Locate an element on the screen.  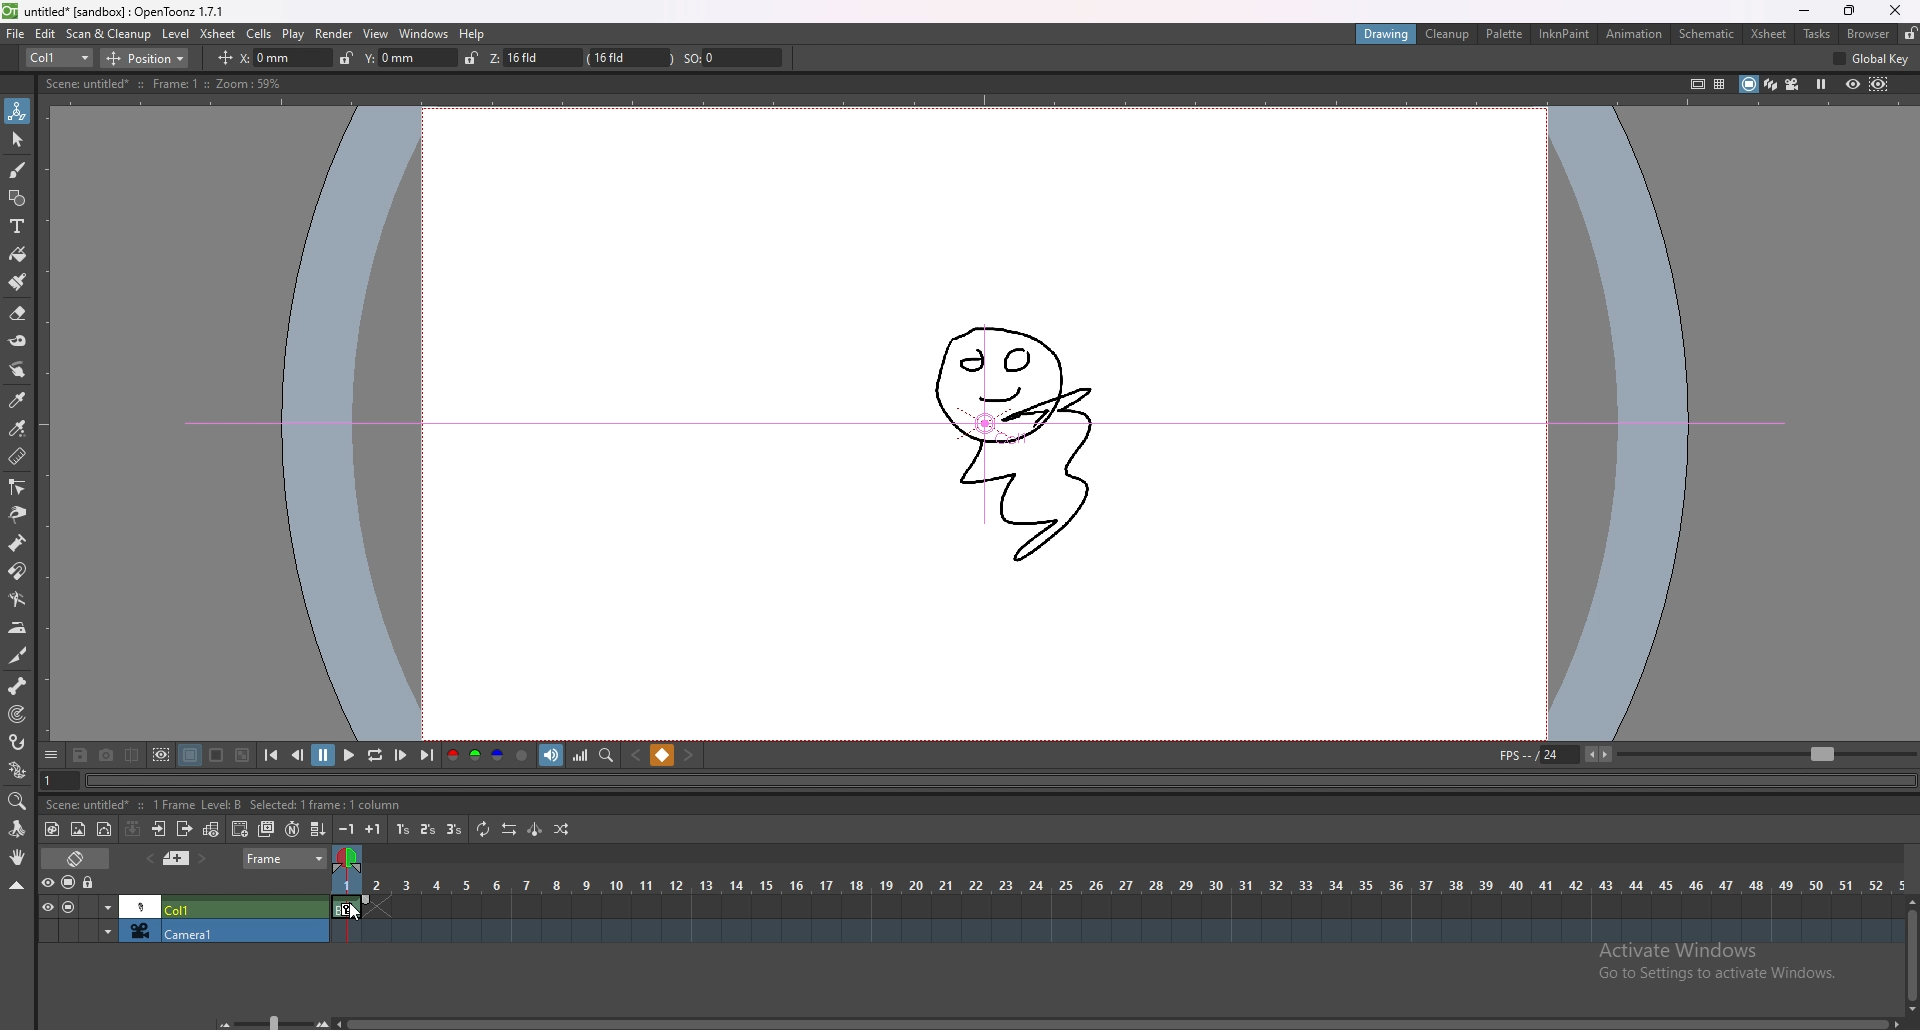
cutter is located at coordinates (18, 656).